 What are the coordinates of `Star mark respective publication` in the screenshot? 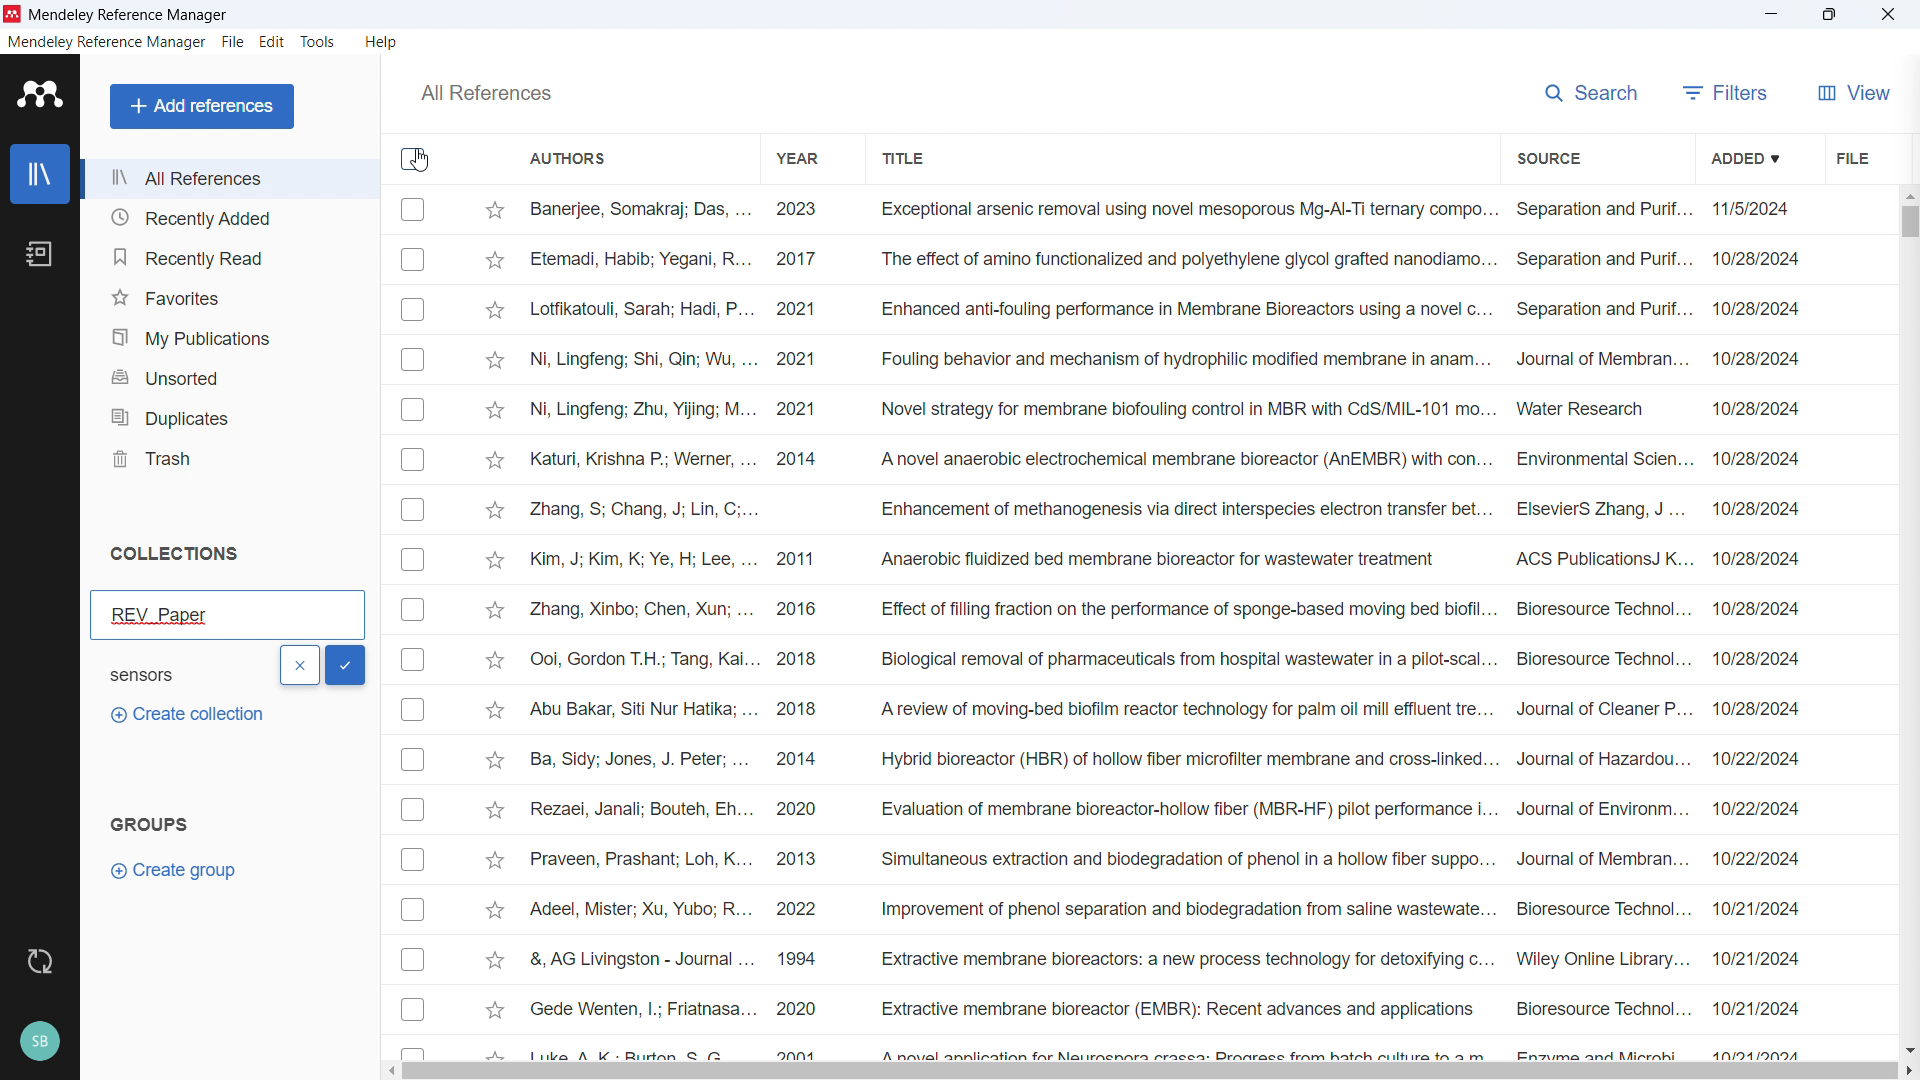 It's located at (494, 860).